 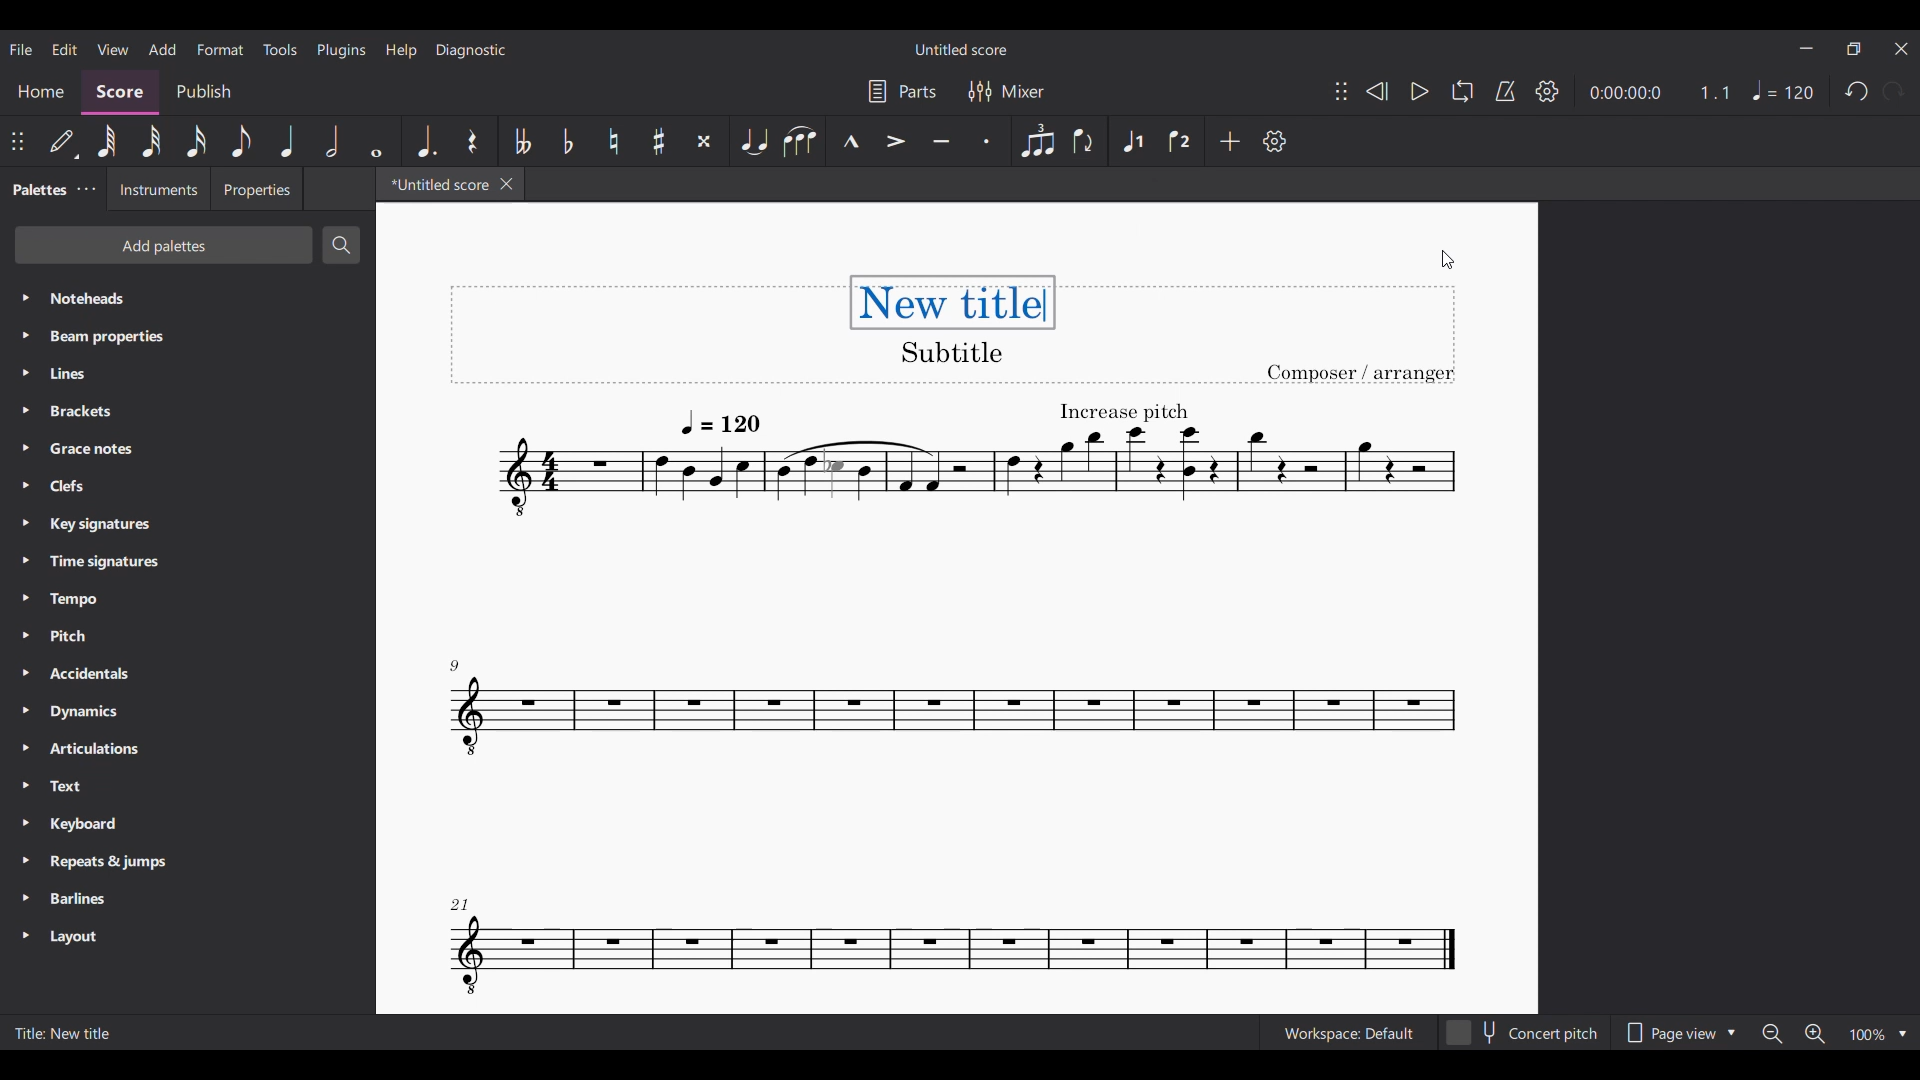 I want to click on Filp direction, so click(x=1082, y=141).